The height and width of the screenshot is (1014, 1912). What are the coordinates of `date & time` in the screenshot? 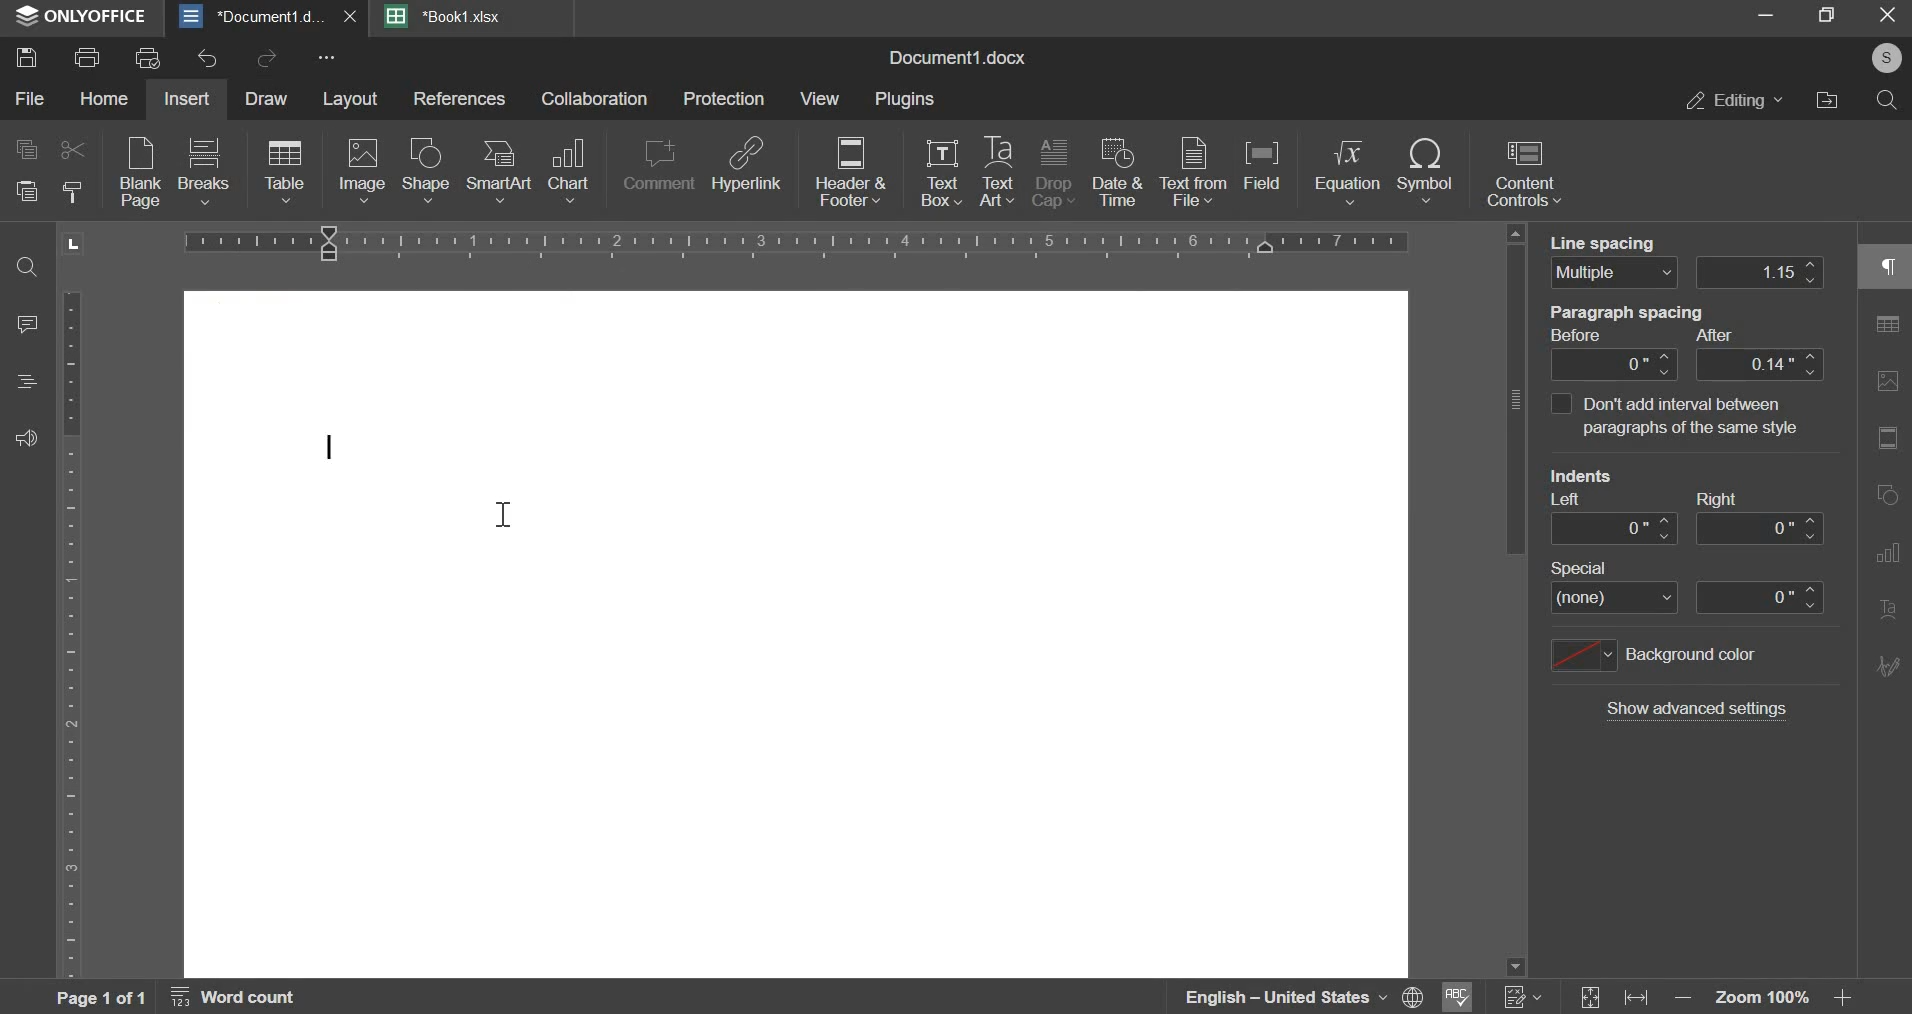 It's located at (1119, 175).